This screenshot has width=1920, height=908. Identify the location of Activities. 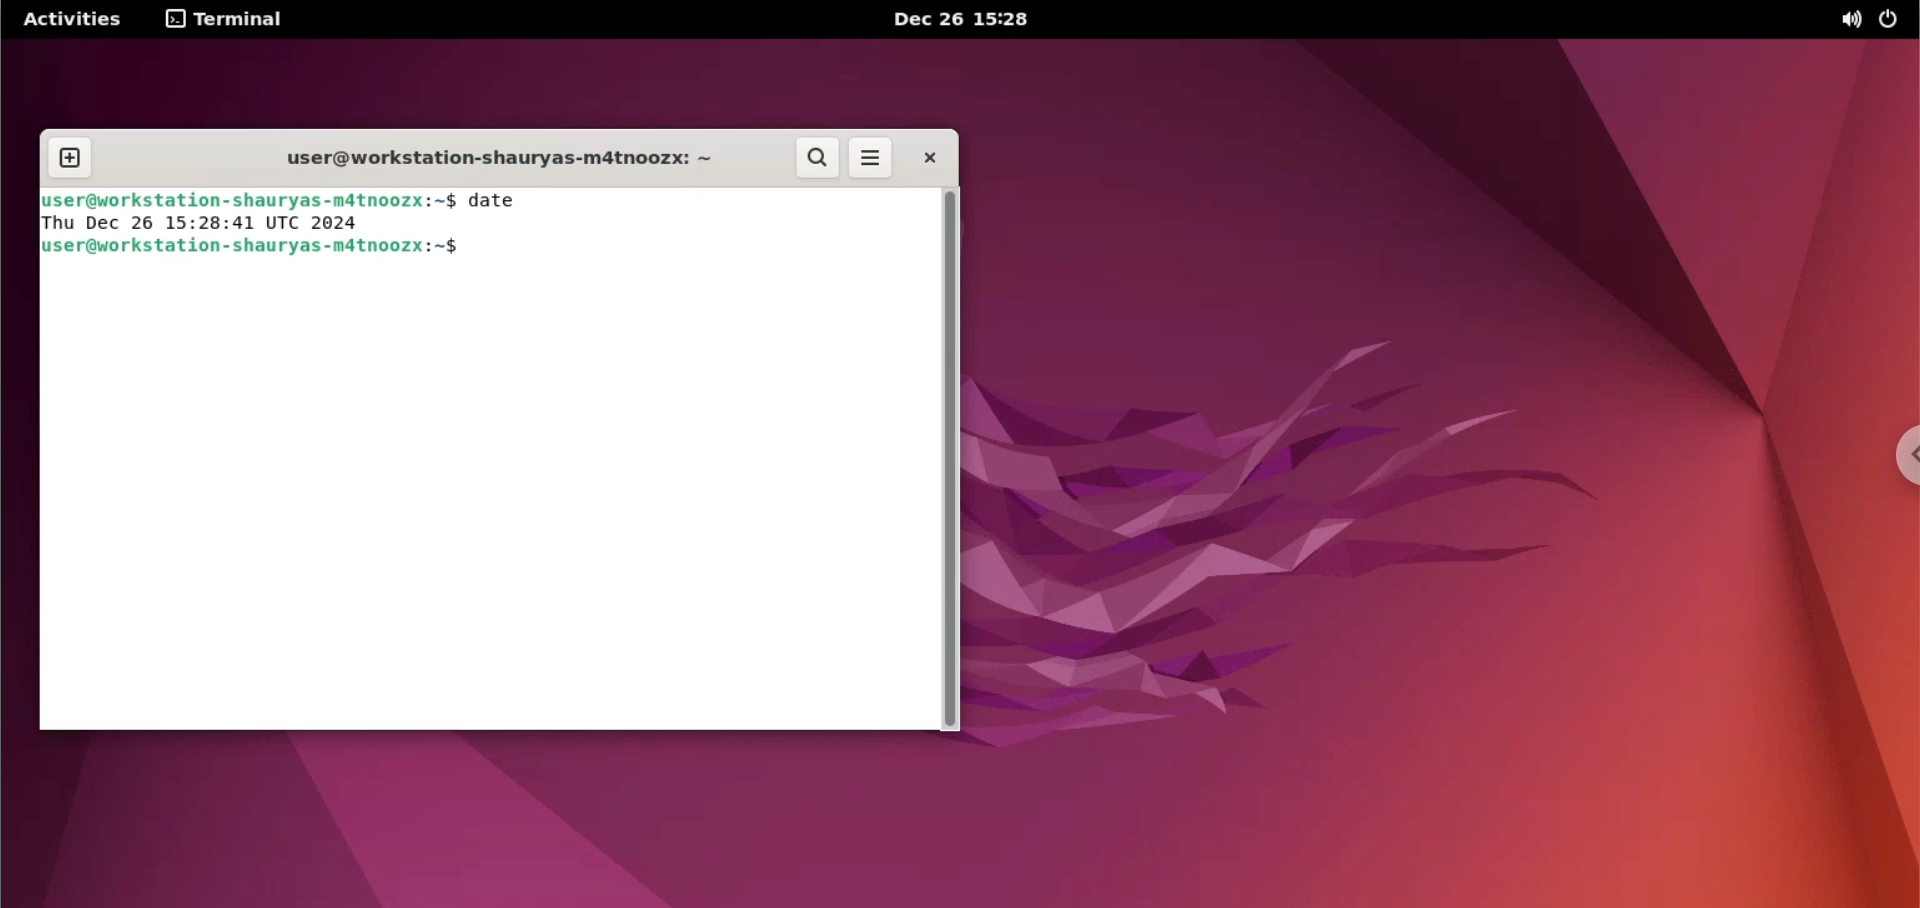
(73, 19).